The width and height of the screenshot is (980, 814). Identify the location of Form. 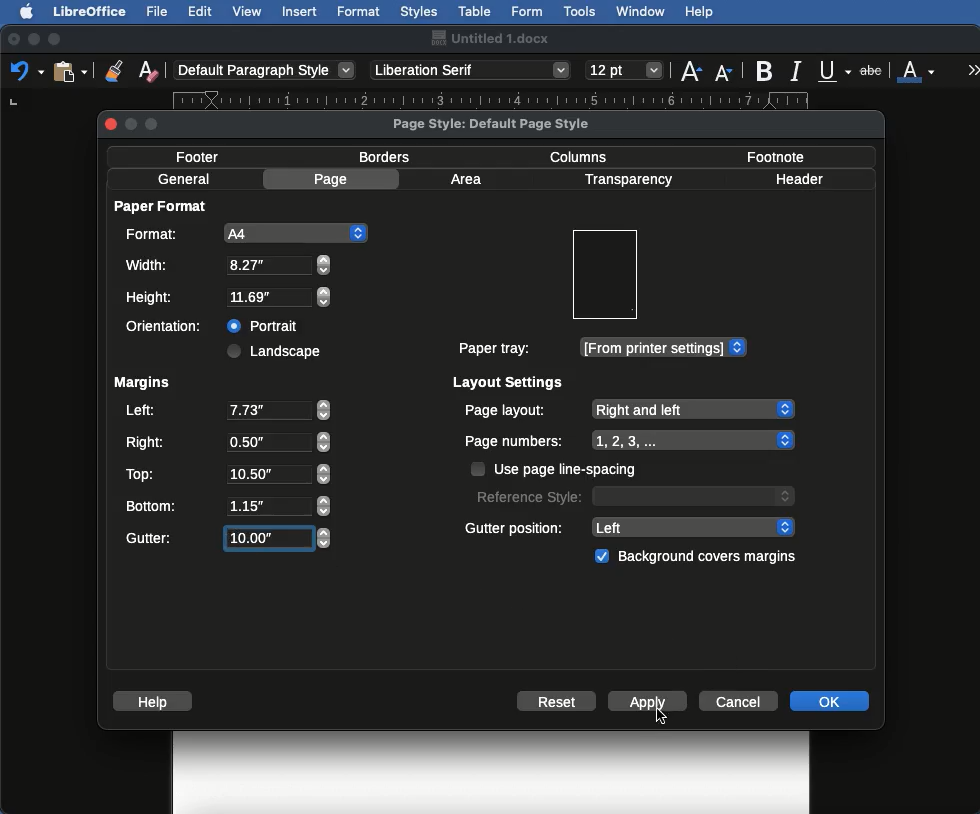
(527, 12).